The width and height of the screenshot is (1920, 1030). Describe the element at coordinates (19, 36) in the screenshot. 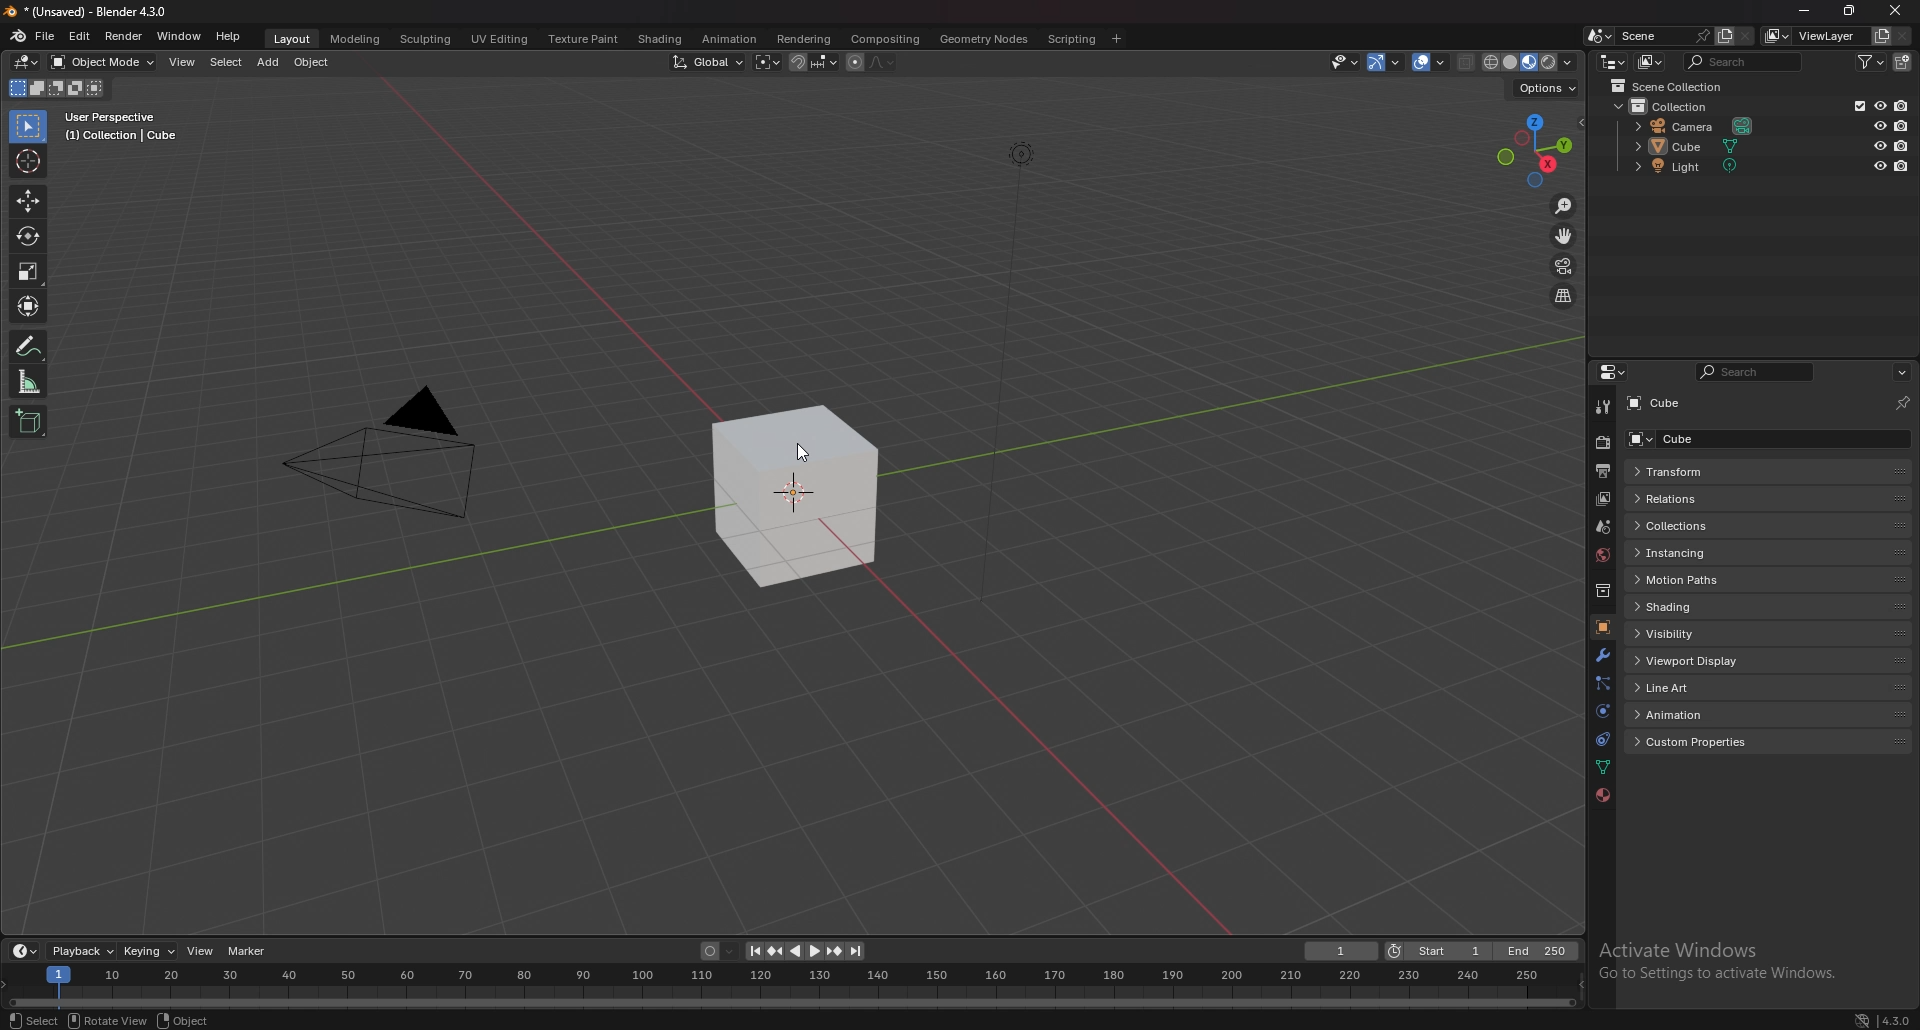

I see `blender` at that location.